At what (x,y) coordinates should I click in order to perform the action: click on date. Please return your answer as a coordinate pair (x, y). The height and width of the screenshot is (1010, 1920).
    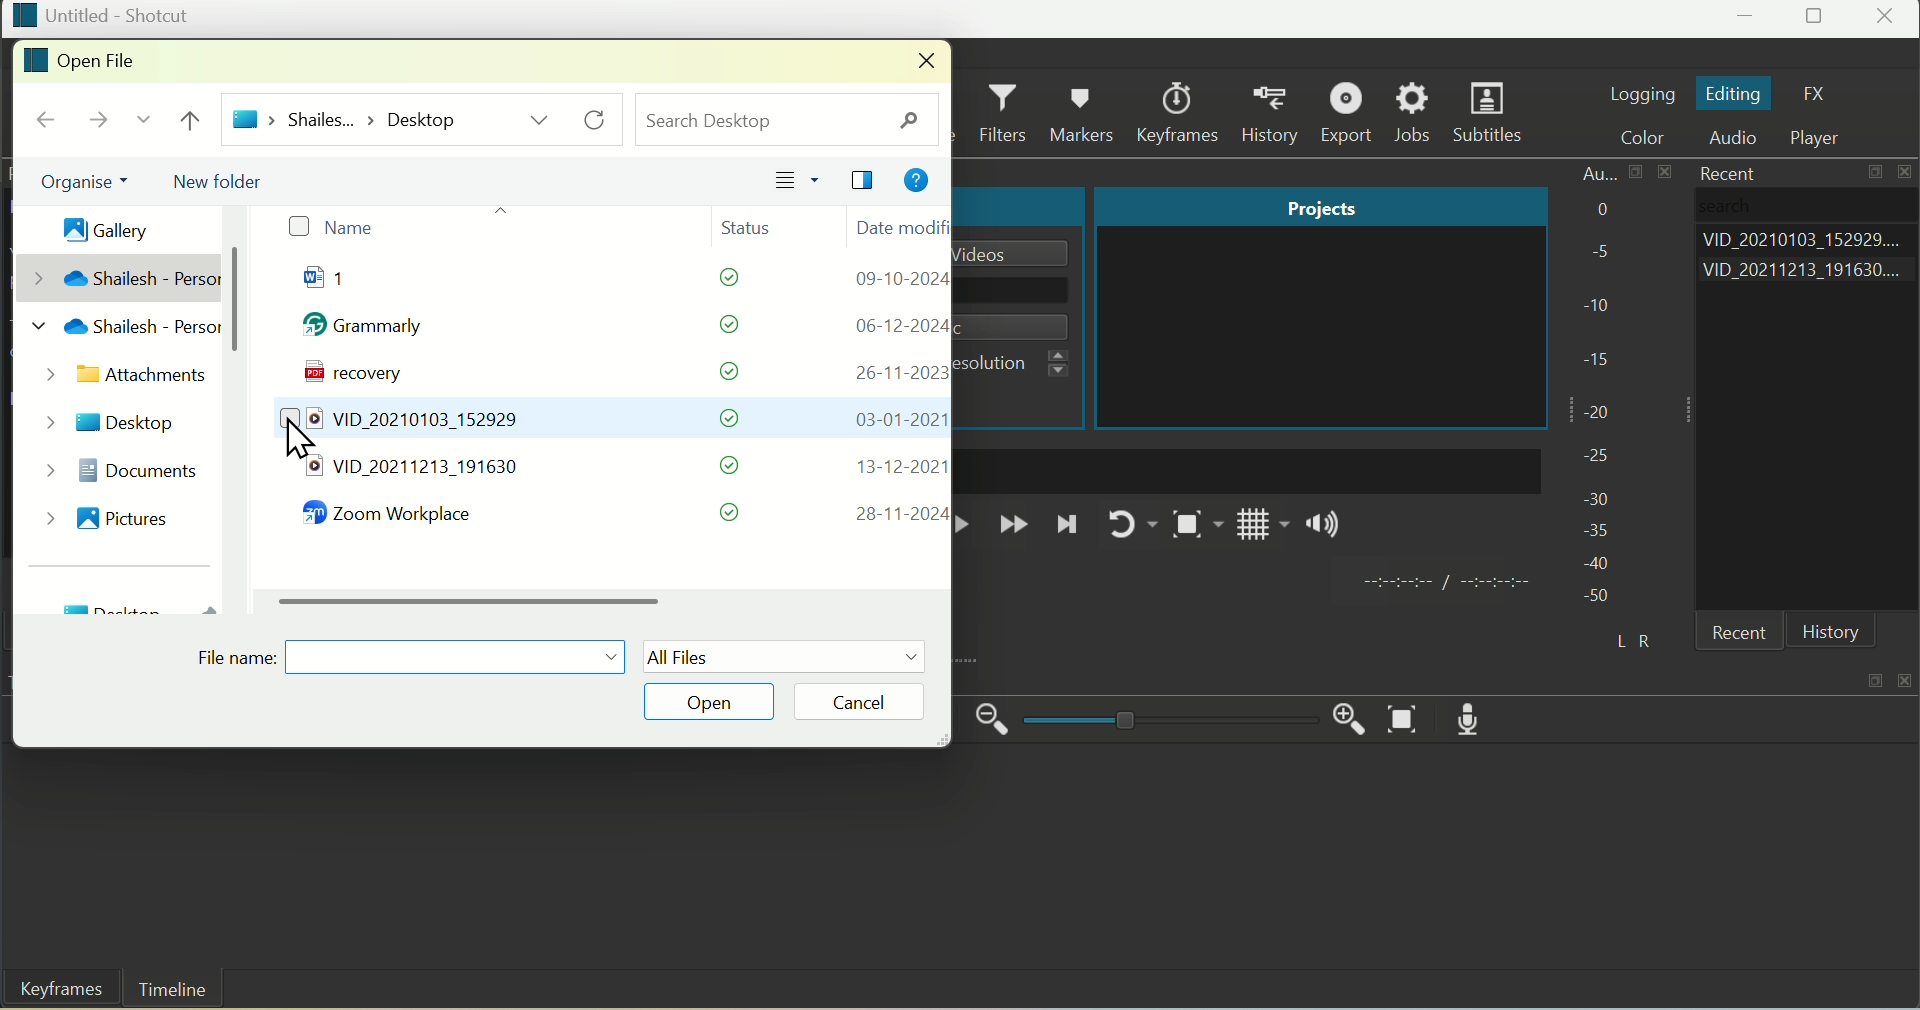
    Looking at the image, I should click on (893, 372).